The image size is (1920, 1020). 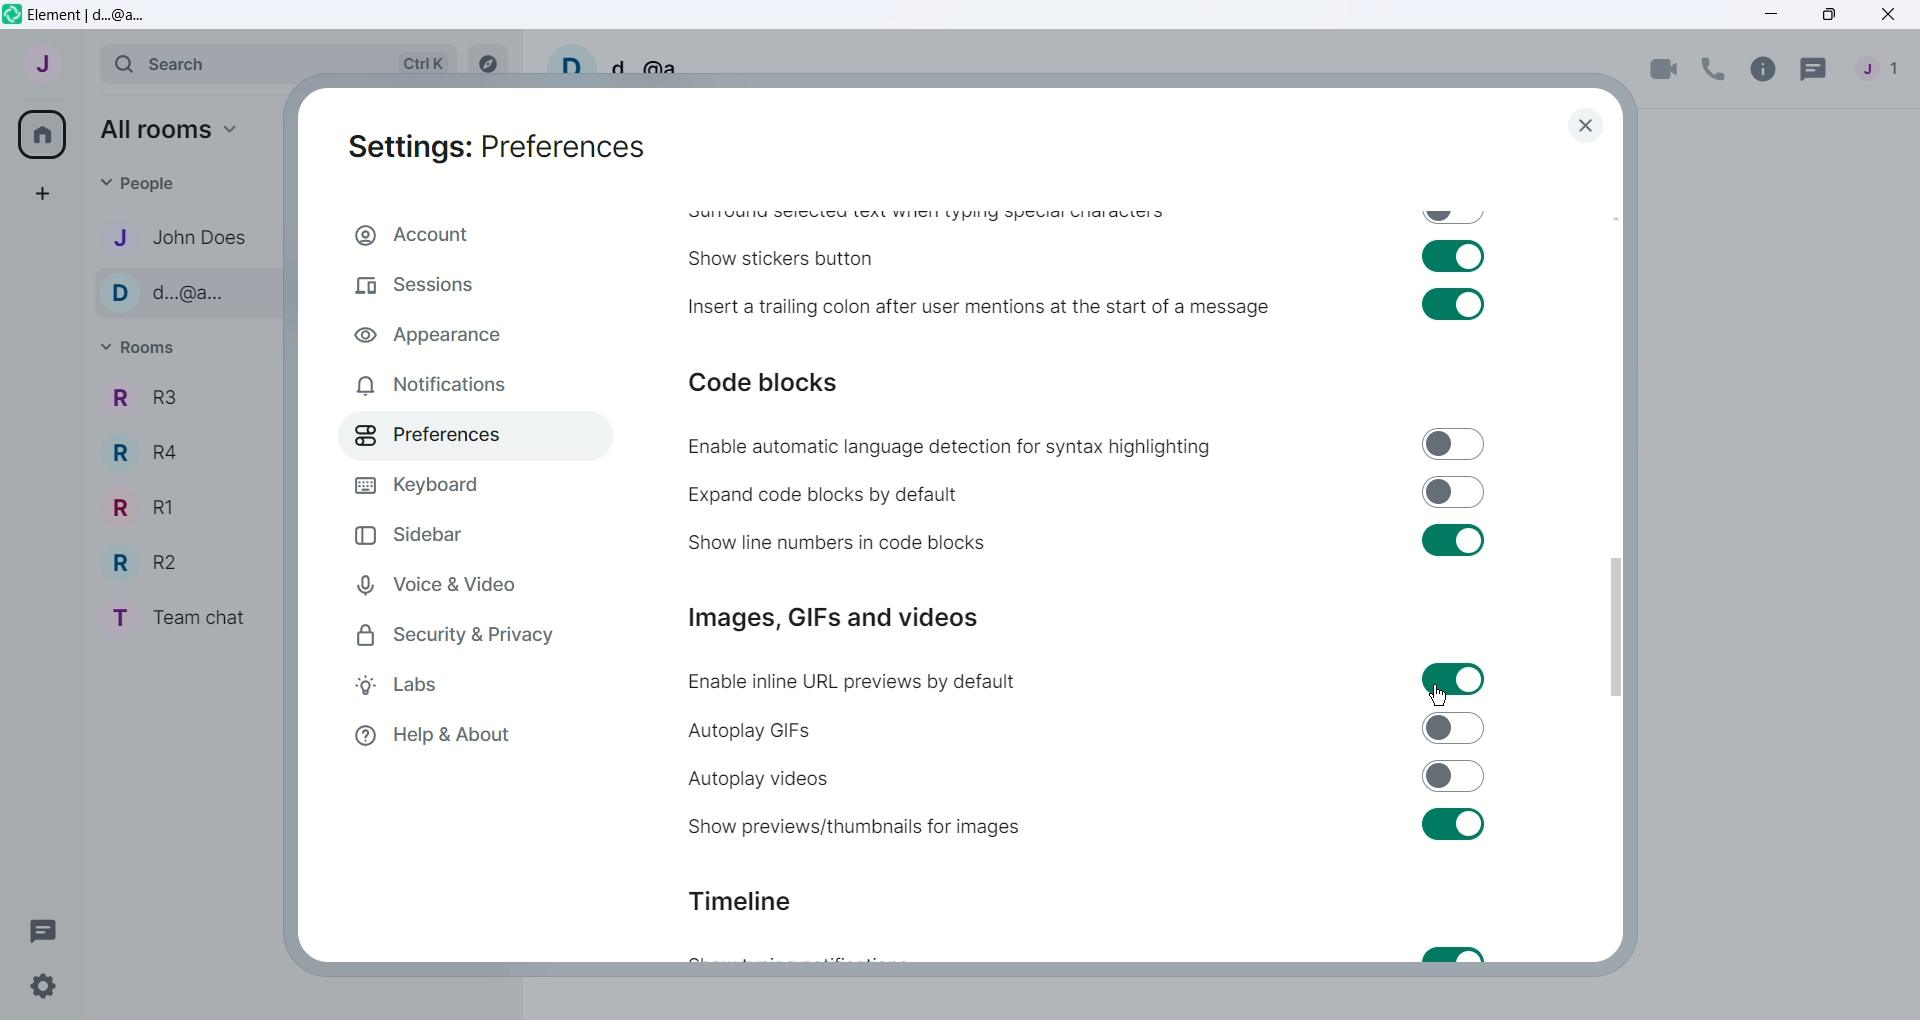 What do you see at coordinates (441, 734) in the screenshot?
I see `Help and About` at bounding box center [441, 734].